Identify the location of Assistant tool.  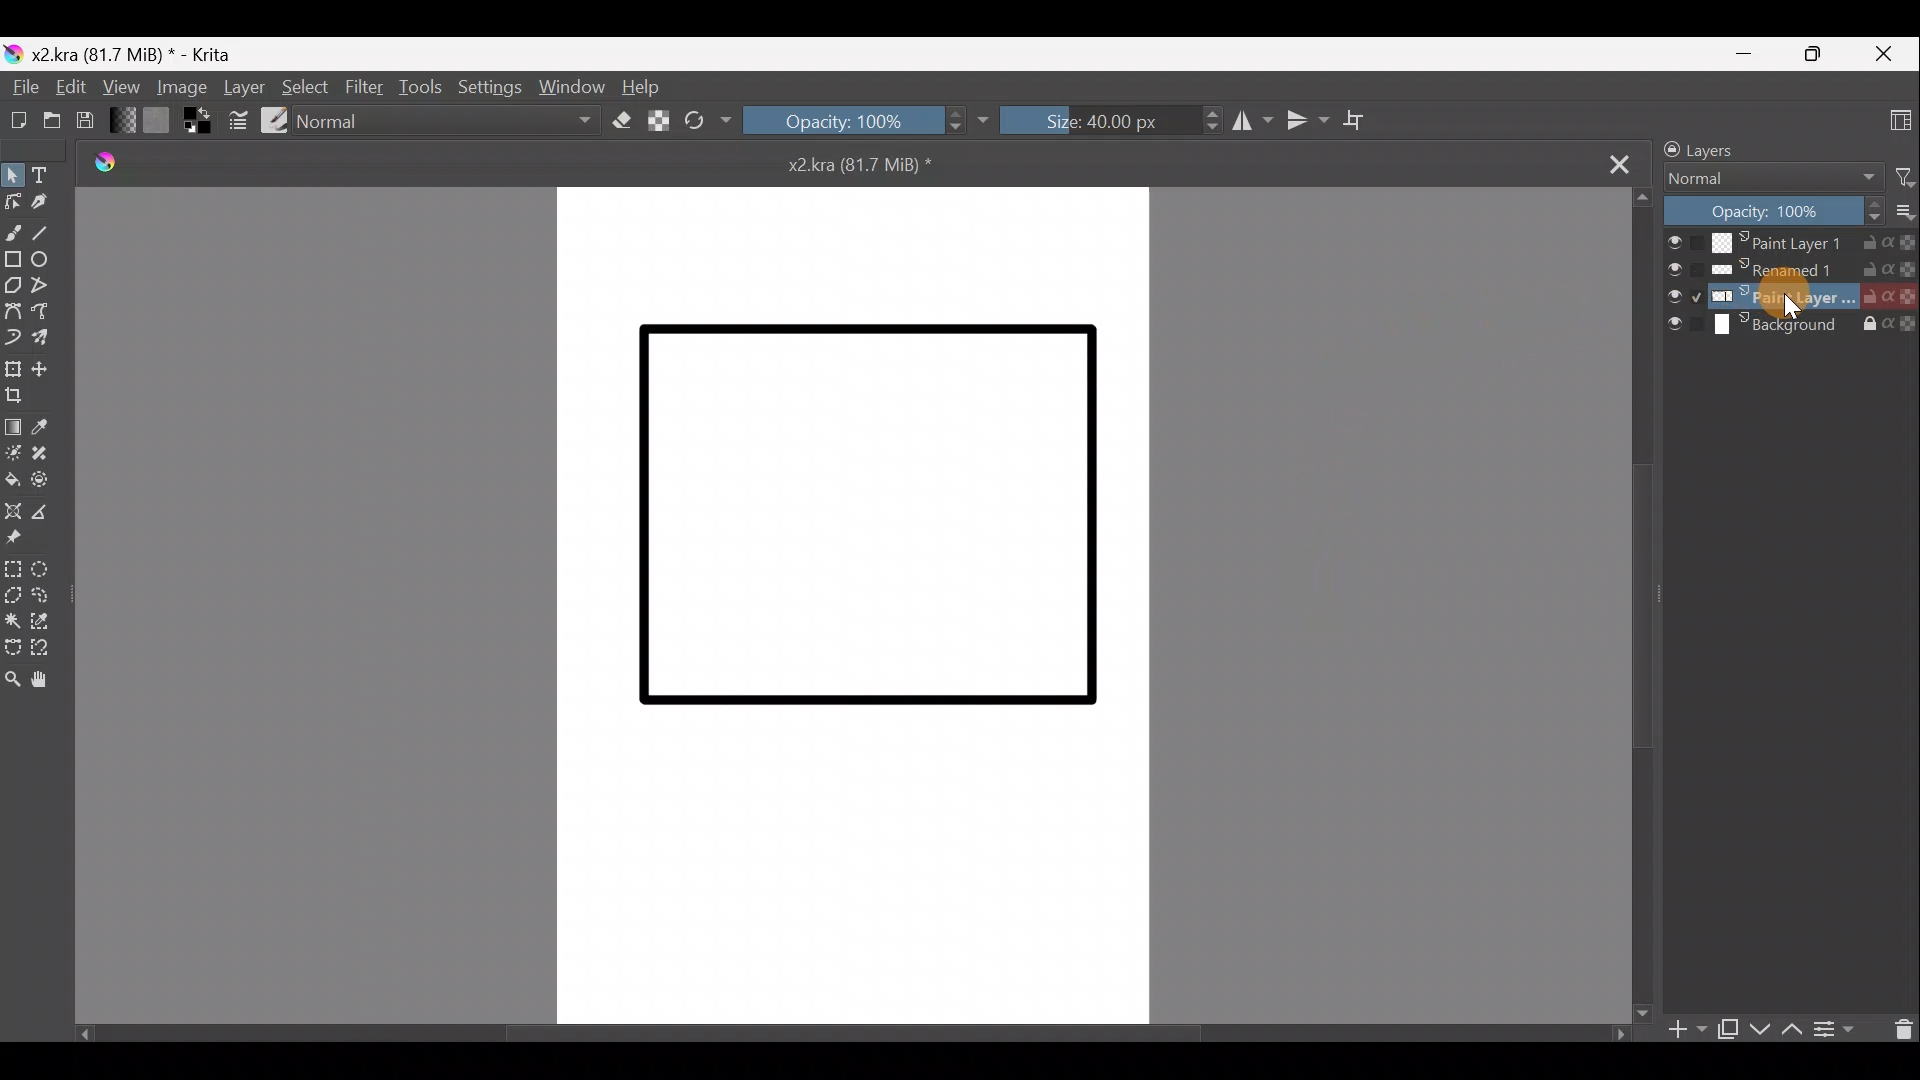
(14, 514).